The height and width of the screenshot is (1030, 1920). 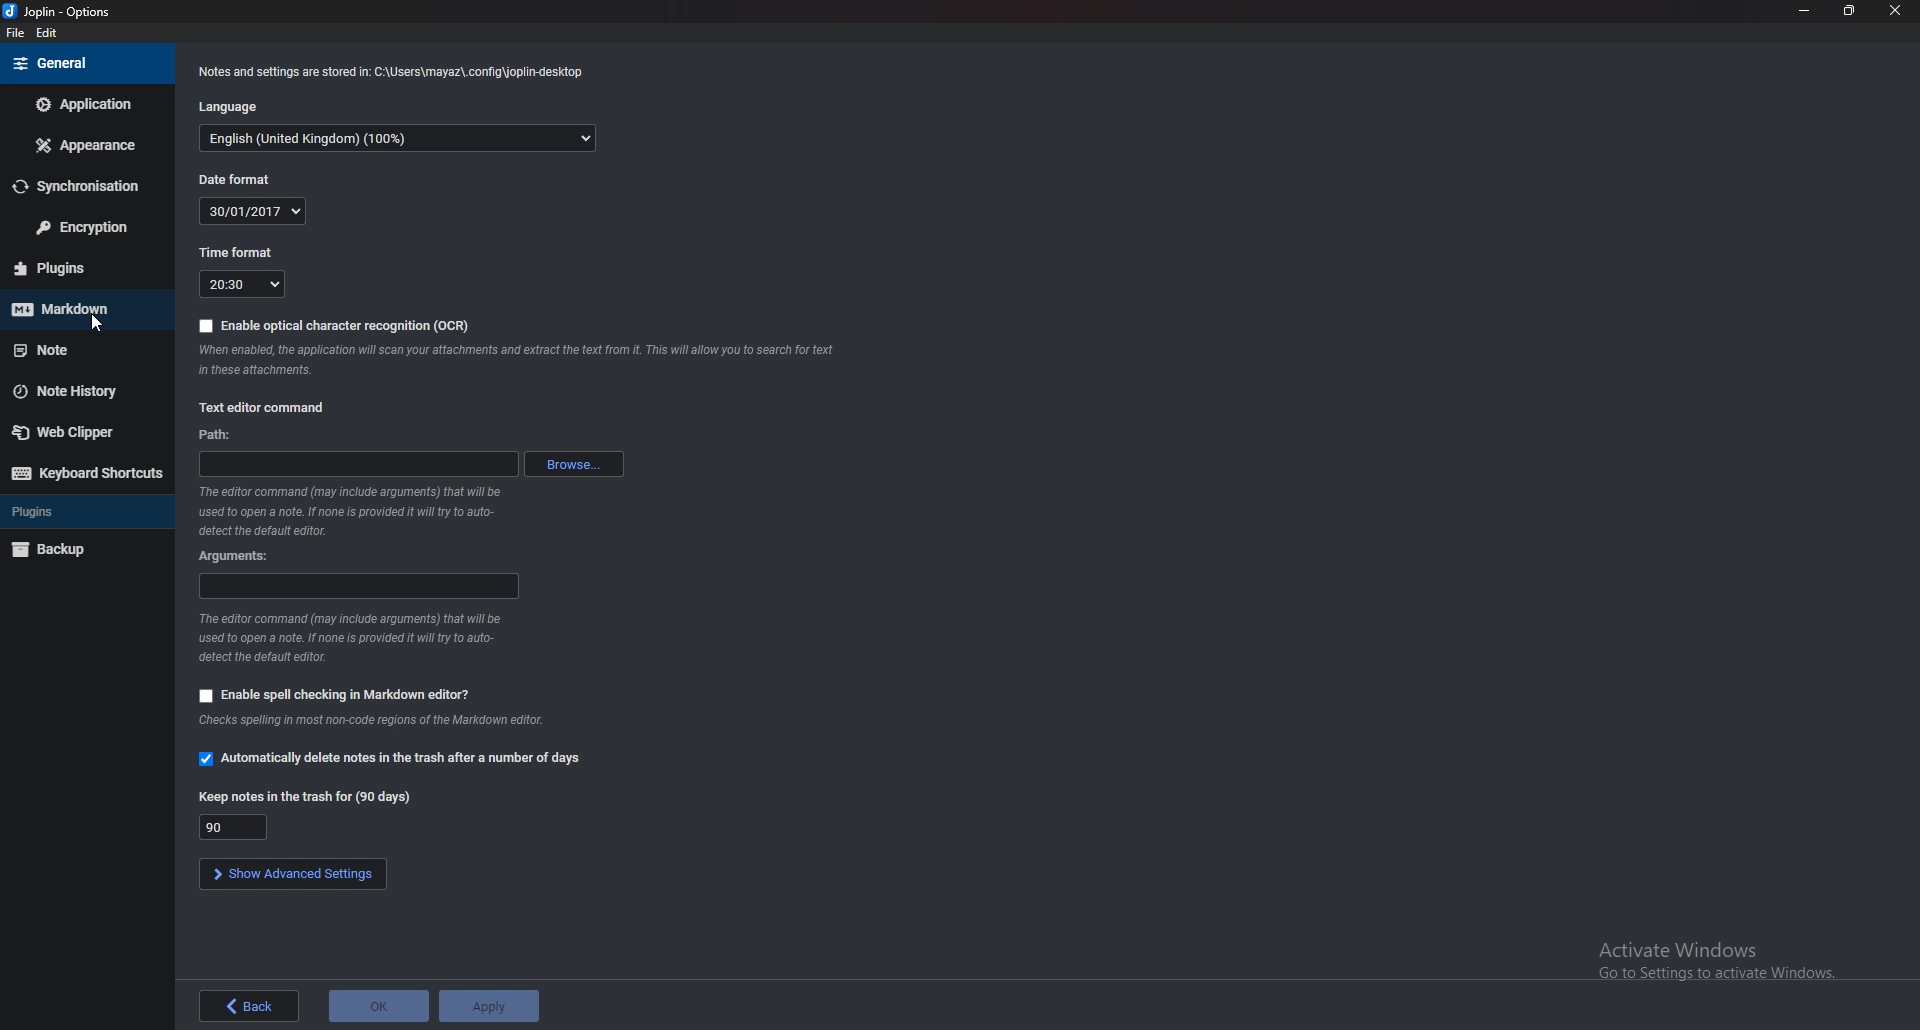 What do you see at coordinates (254, 210) in the screenshot?
I see `Date format` at bounding box center [254, 210].